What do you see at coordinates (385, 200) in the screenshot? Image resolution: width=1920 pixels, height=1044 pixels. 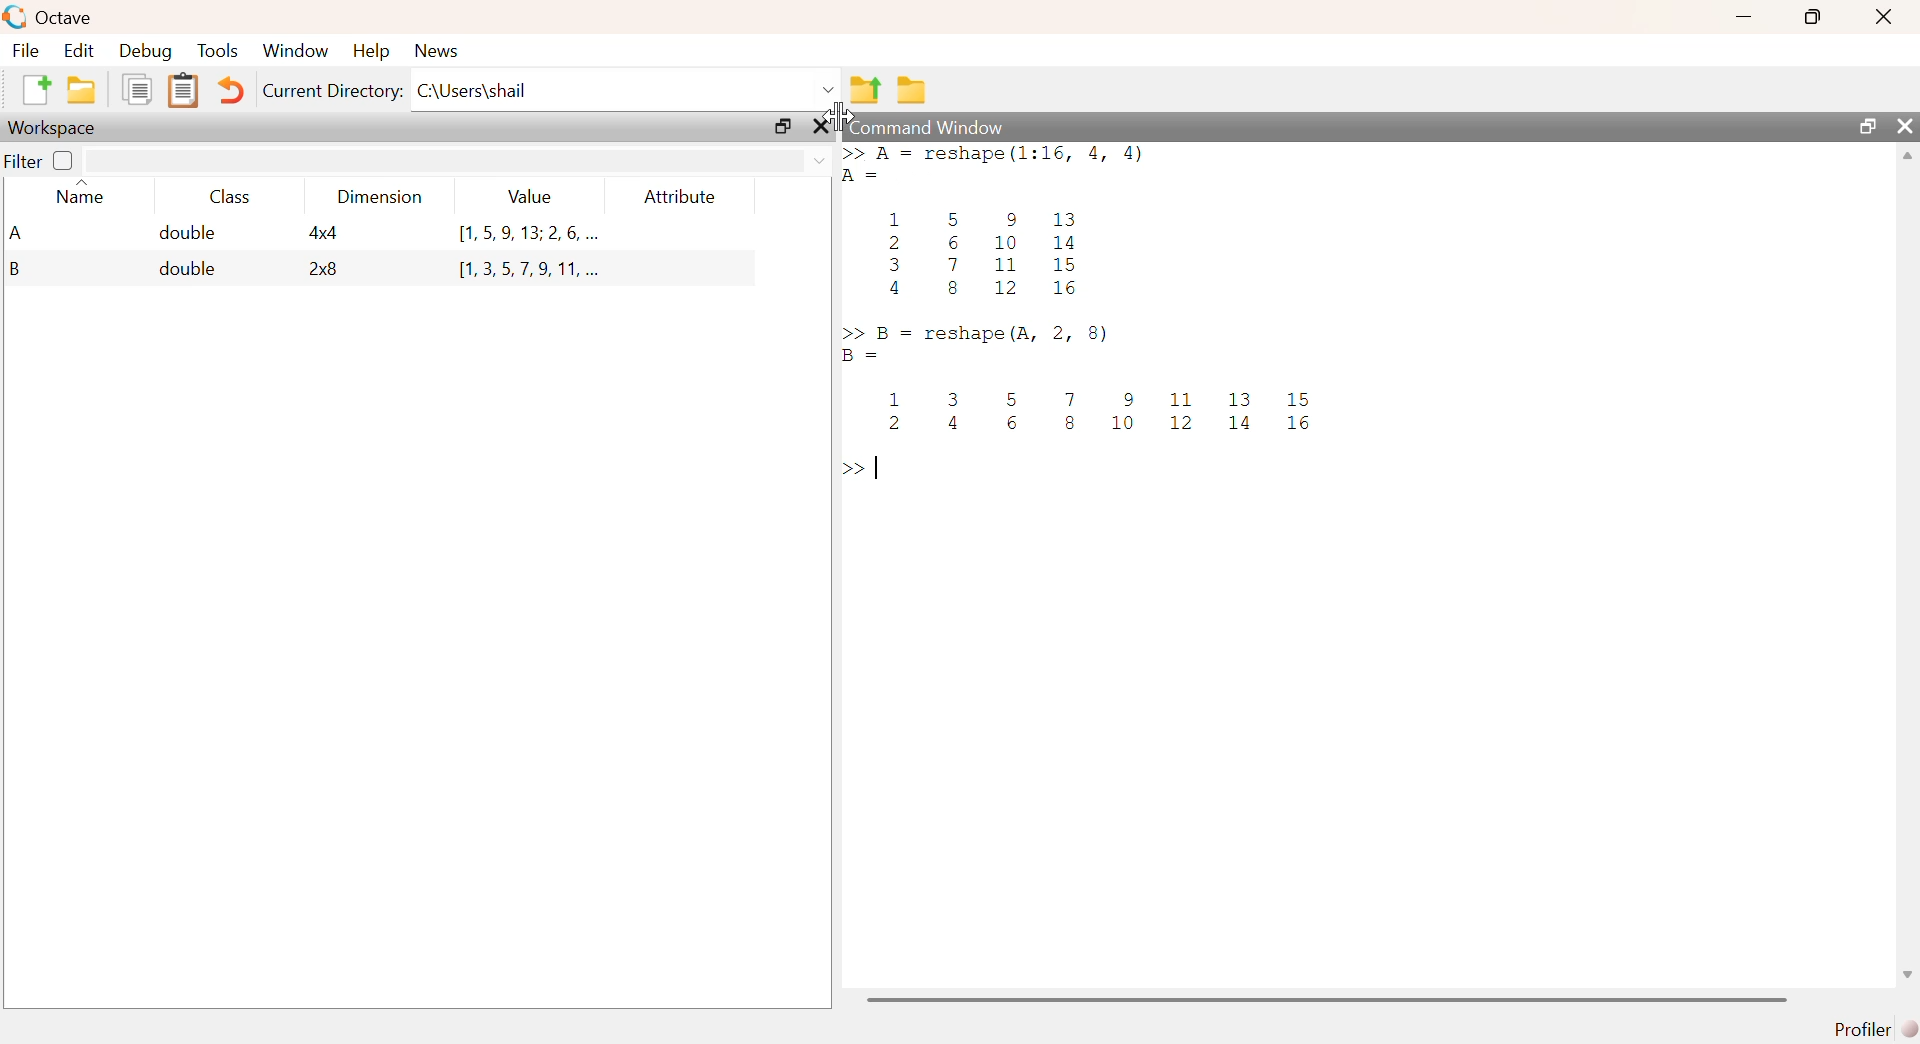 I see `dimension` at bounding box center [385, 200].